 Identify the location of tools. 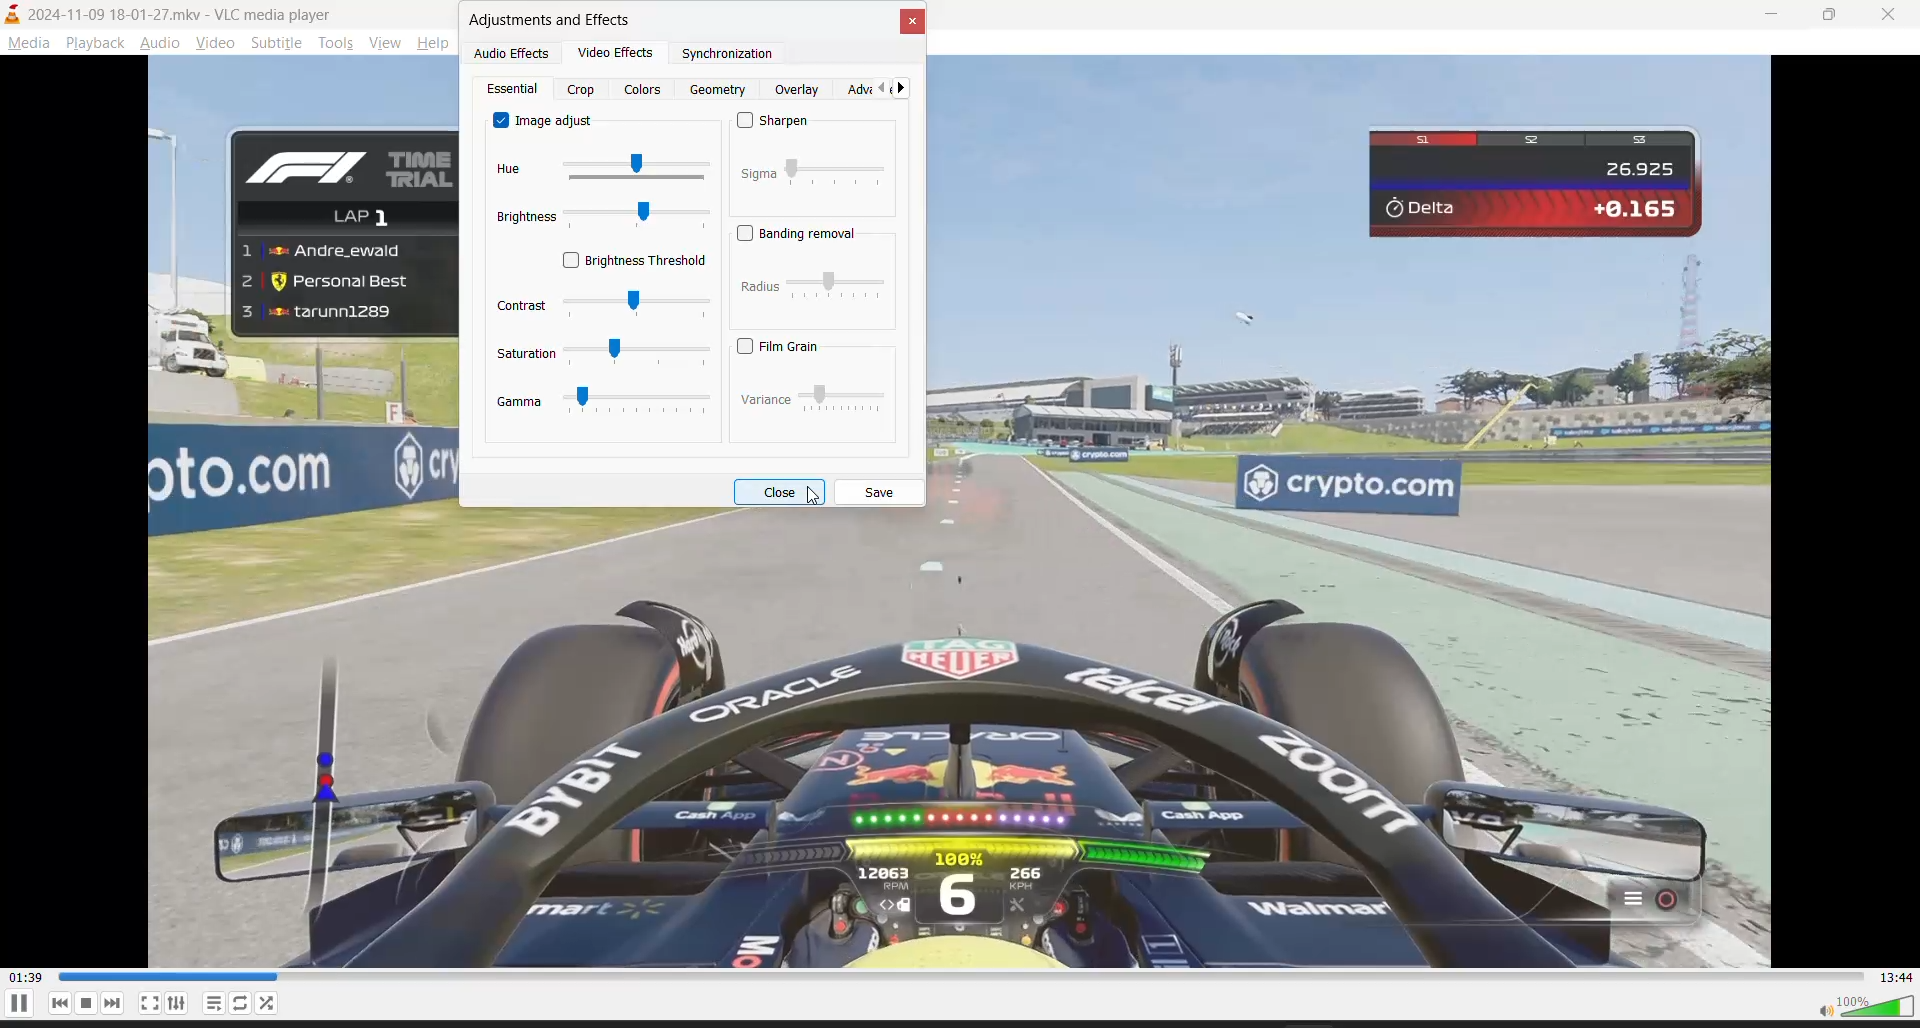
(334, 43).